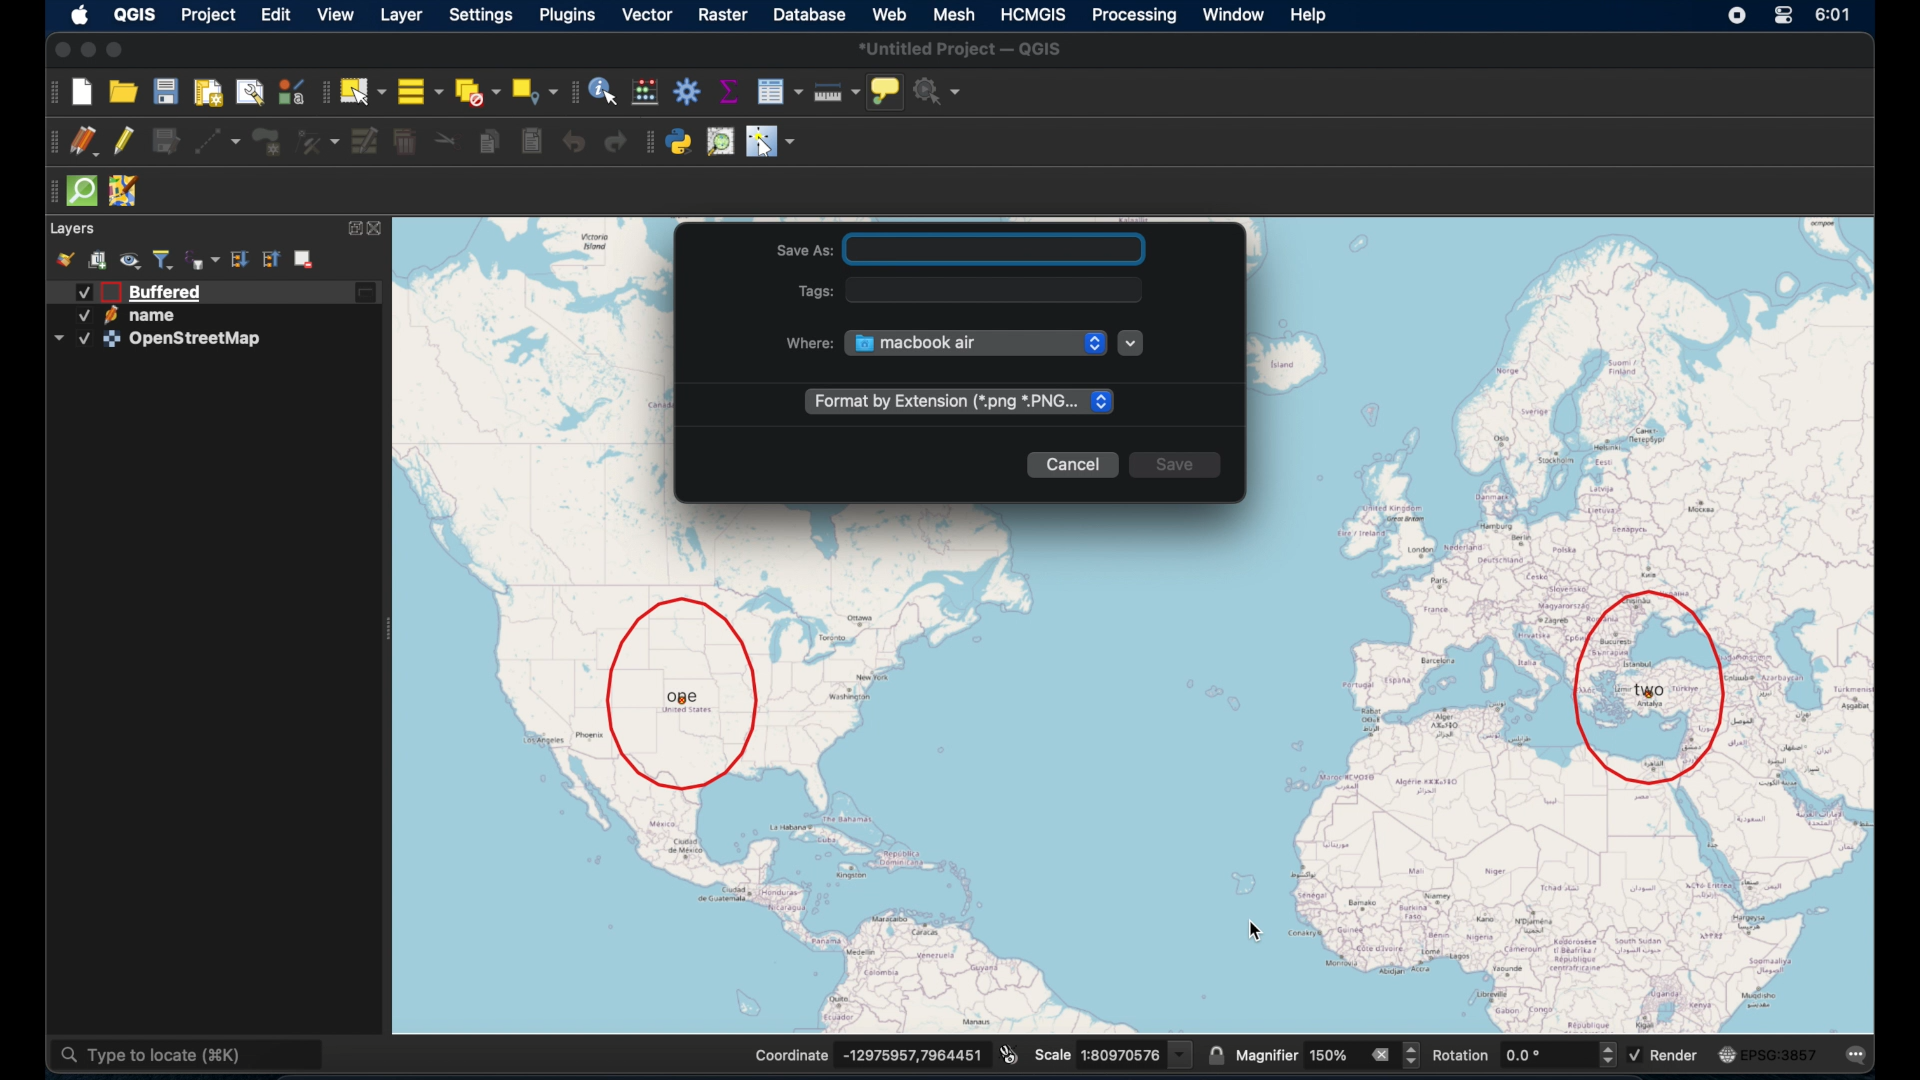  What do you see at coordinates (97, 260) in the screenshot?
I see `add group` at bounding box center [97, 260].